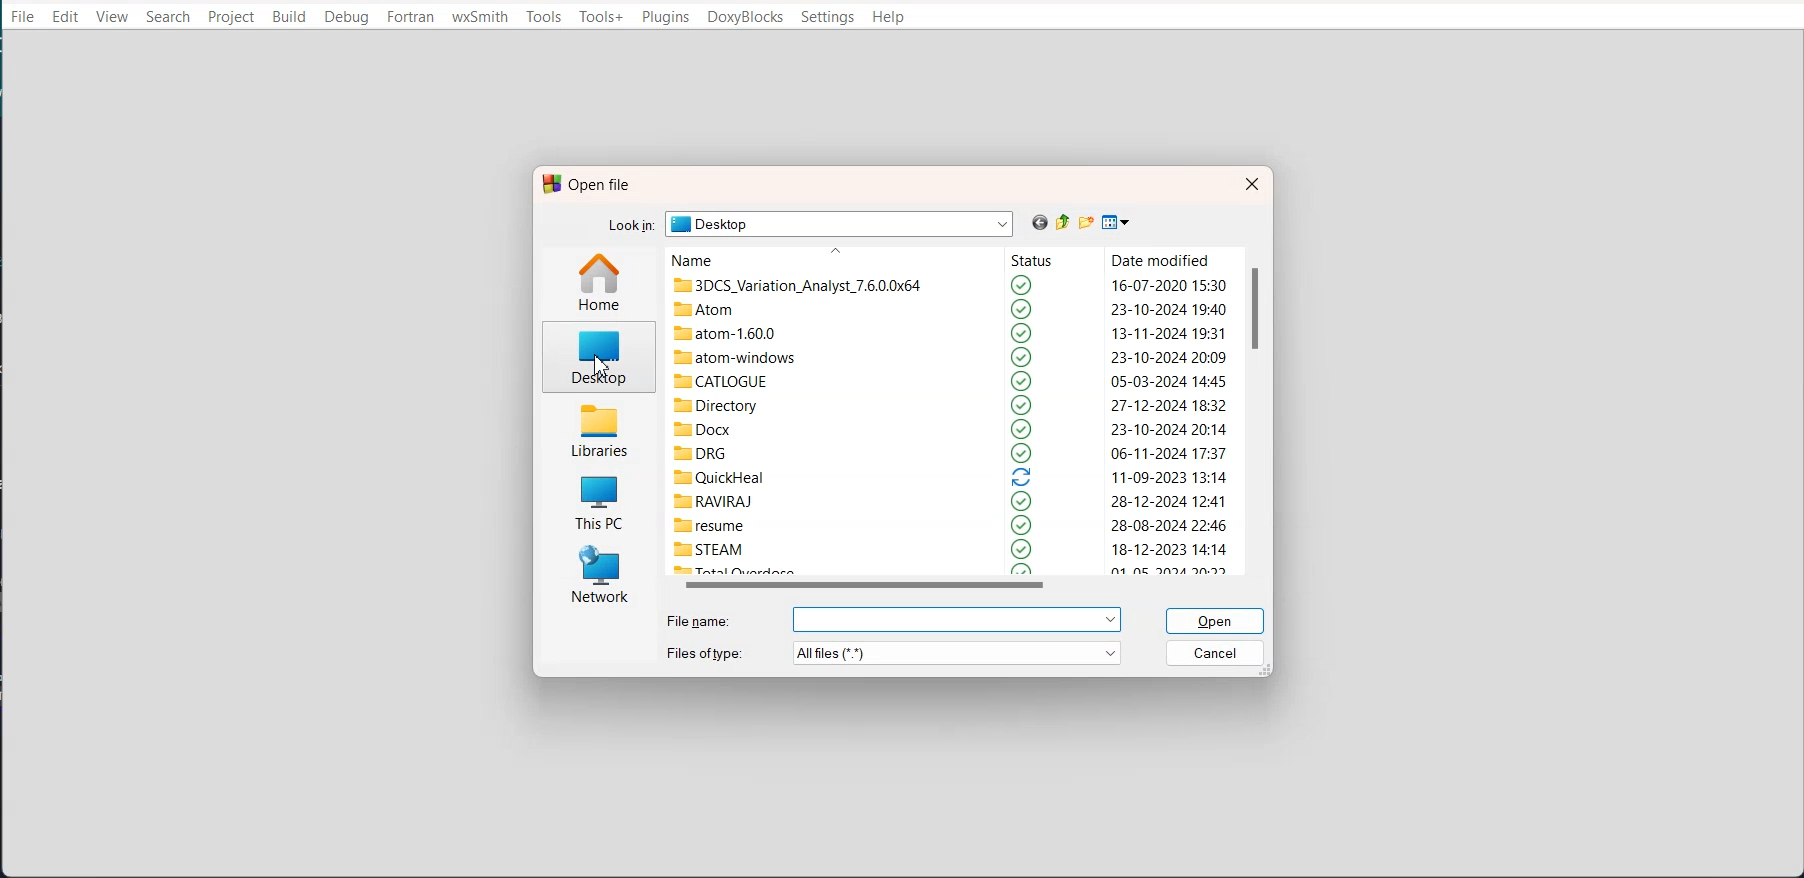 The width and height of the screenshot is (1804, 878). I want to click on Desktop, so click(600, 355).